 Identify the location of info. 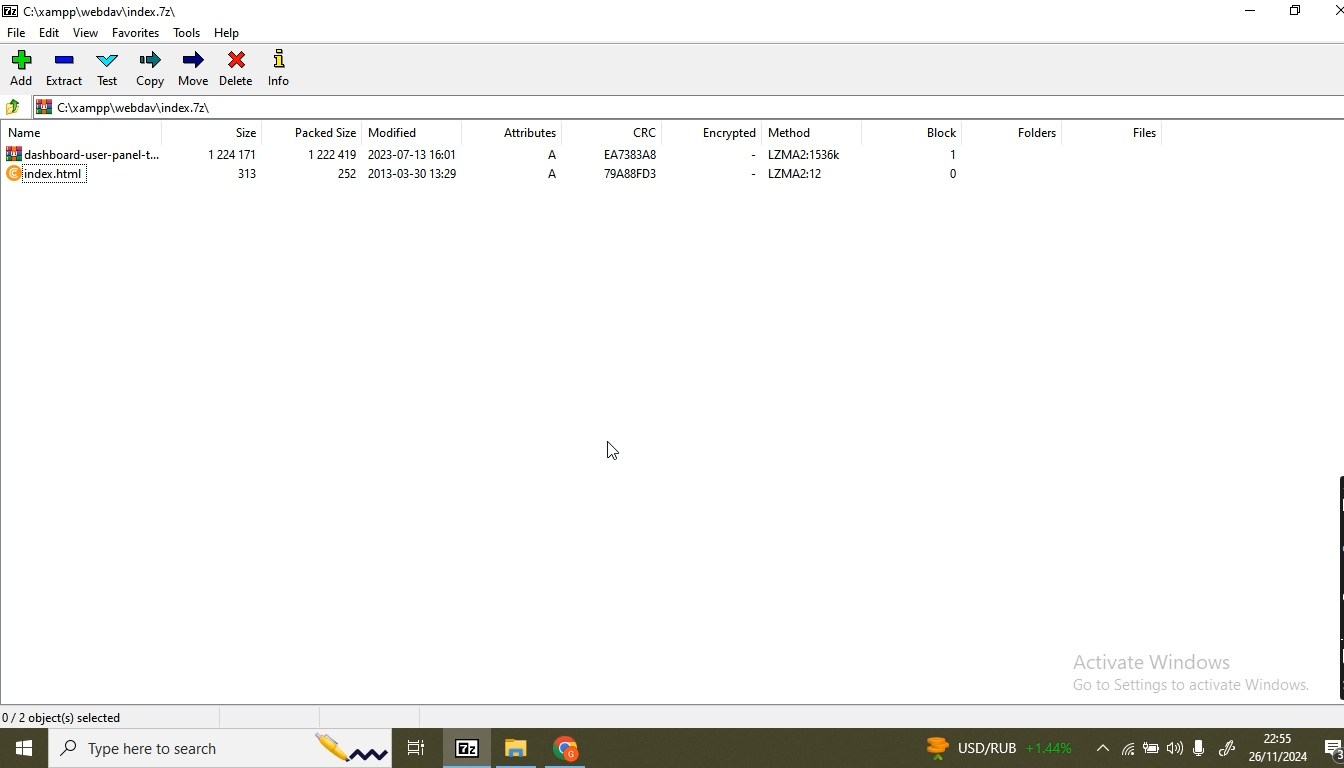
(284, 68).